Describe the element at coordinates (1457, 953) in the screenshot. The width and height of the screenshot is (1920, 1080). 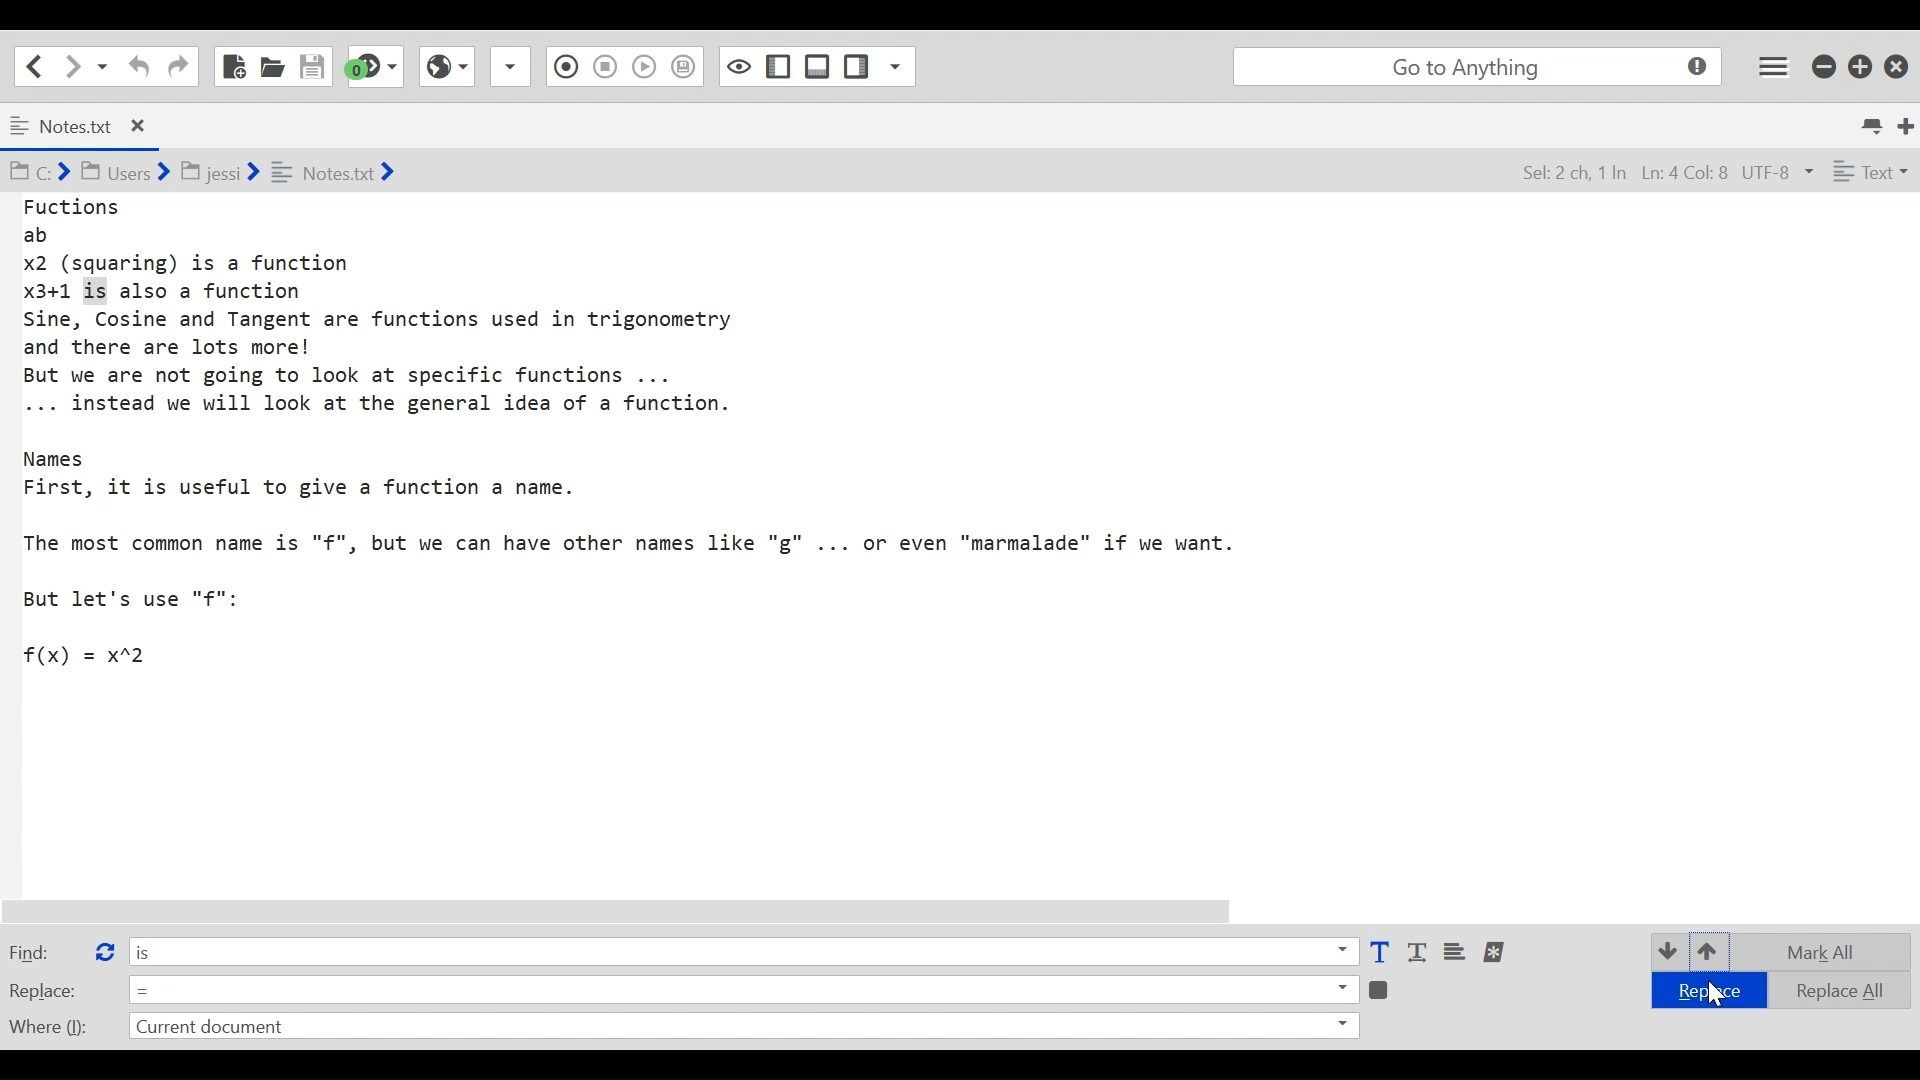
I see `Use Multiple Lines` at that location.